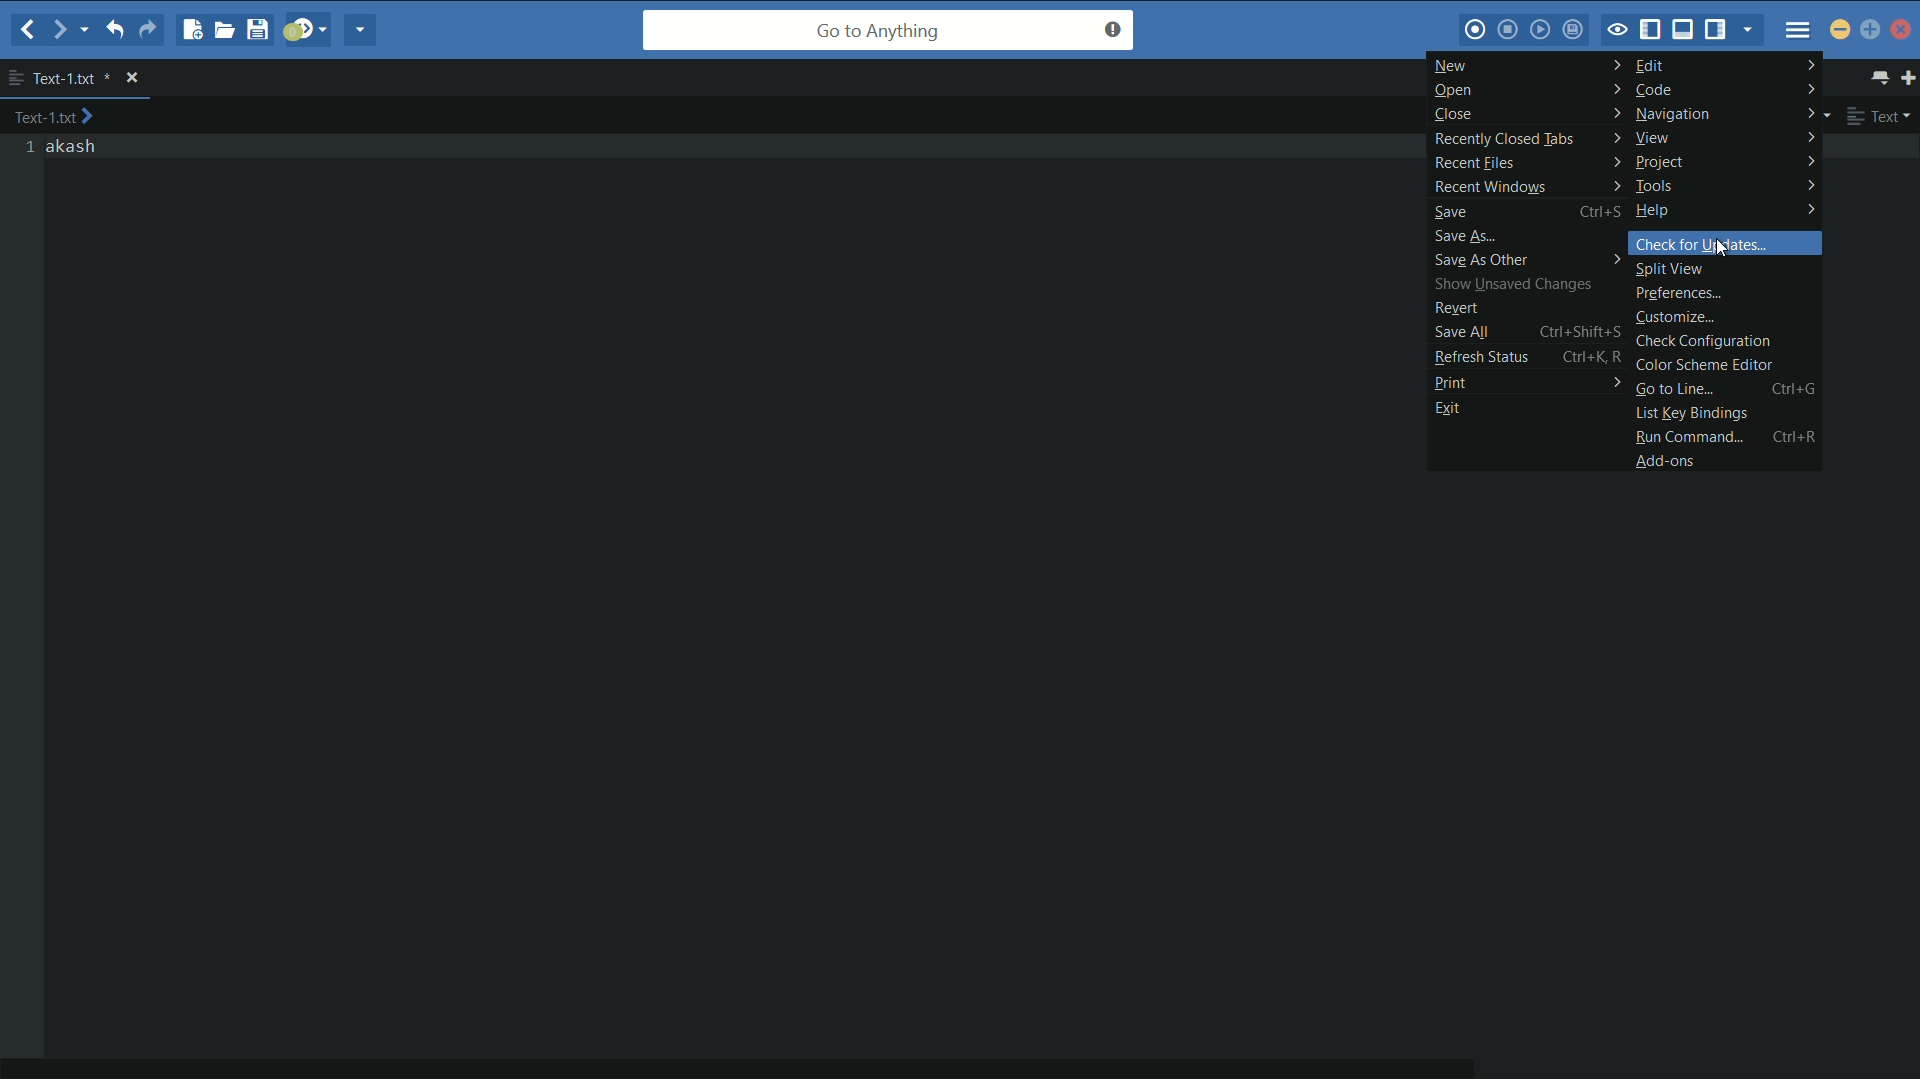 The height and width of the screenshot is (1080, 1920). Describe the element at coordinates (67, 79) in the screenshot. I see `file name` at that location.